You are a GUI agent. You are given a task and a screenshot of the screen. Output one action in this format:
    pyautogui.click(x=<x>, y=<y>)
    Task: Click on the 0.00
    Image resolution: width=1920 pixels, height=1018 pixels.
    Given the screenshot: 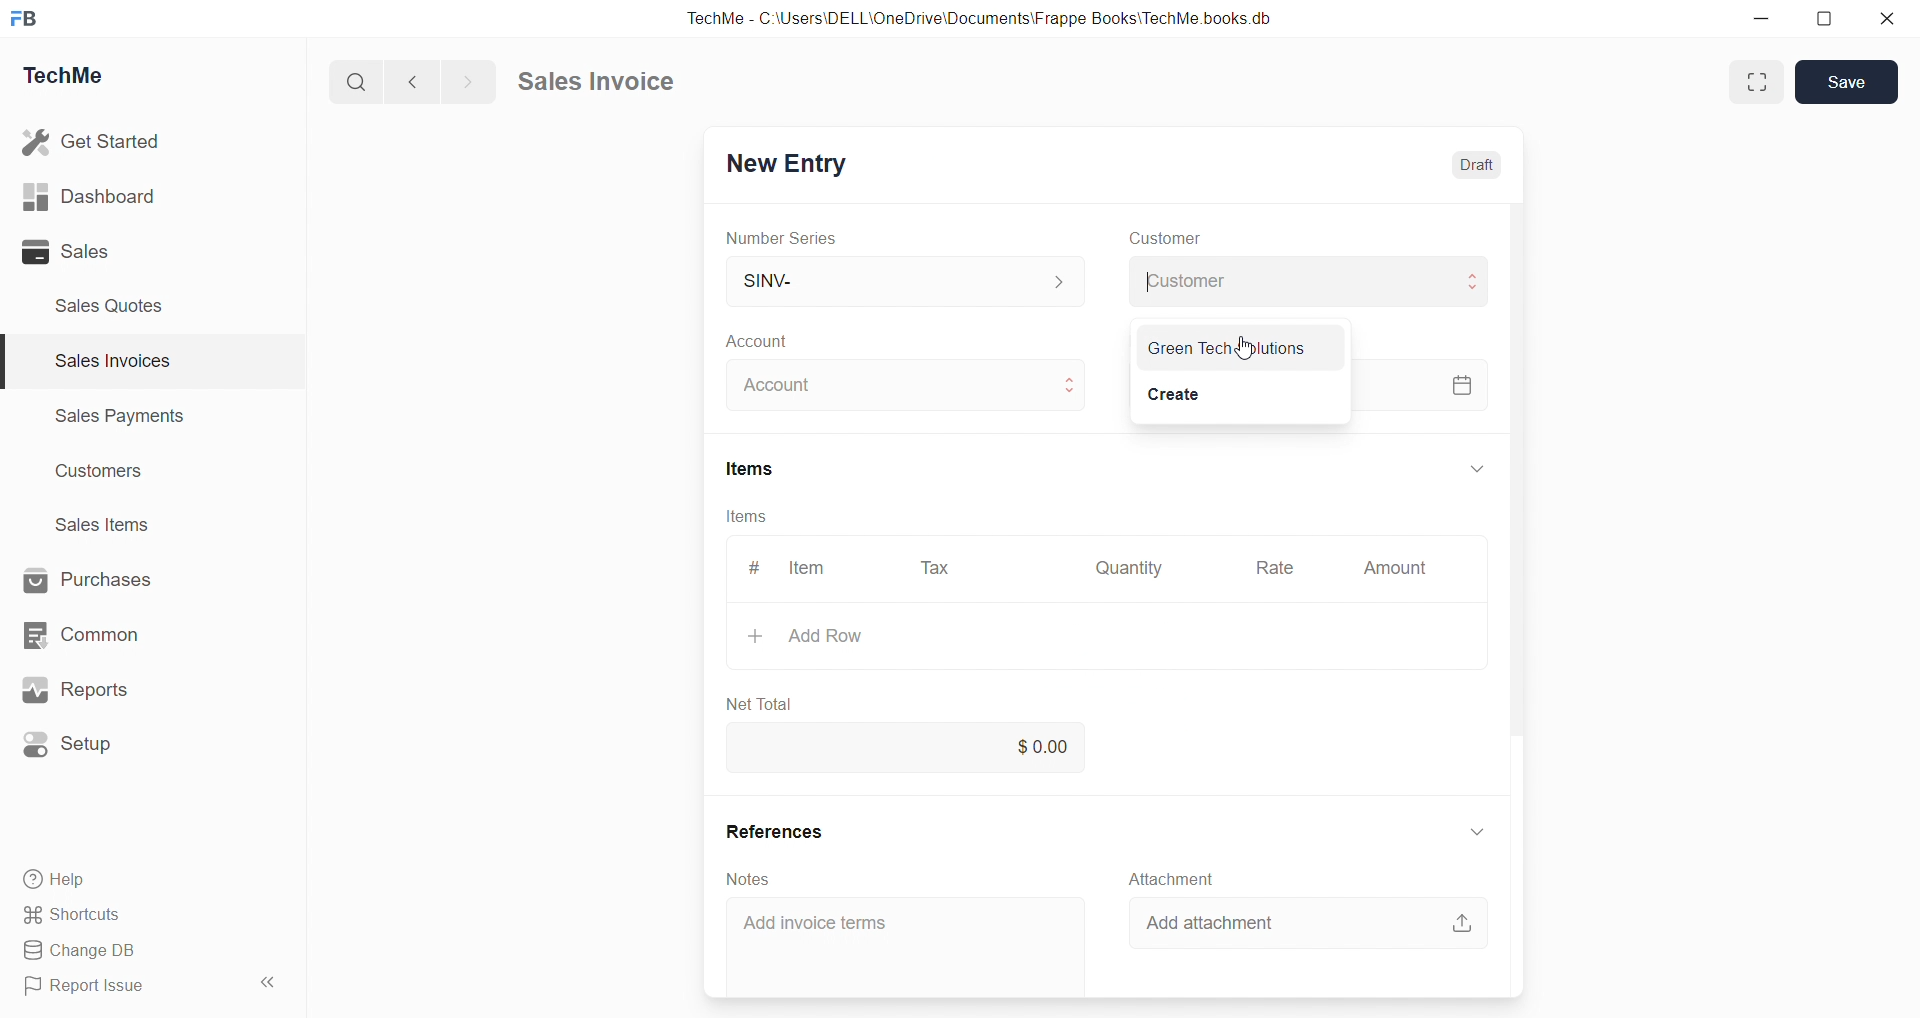 What is the action you would take?
    pyautogui.click(x=915, y=748)
    